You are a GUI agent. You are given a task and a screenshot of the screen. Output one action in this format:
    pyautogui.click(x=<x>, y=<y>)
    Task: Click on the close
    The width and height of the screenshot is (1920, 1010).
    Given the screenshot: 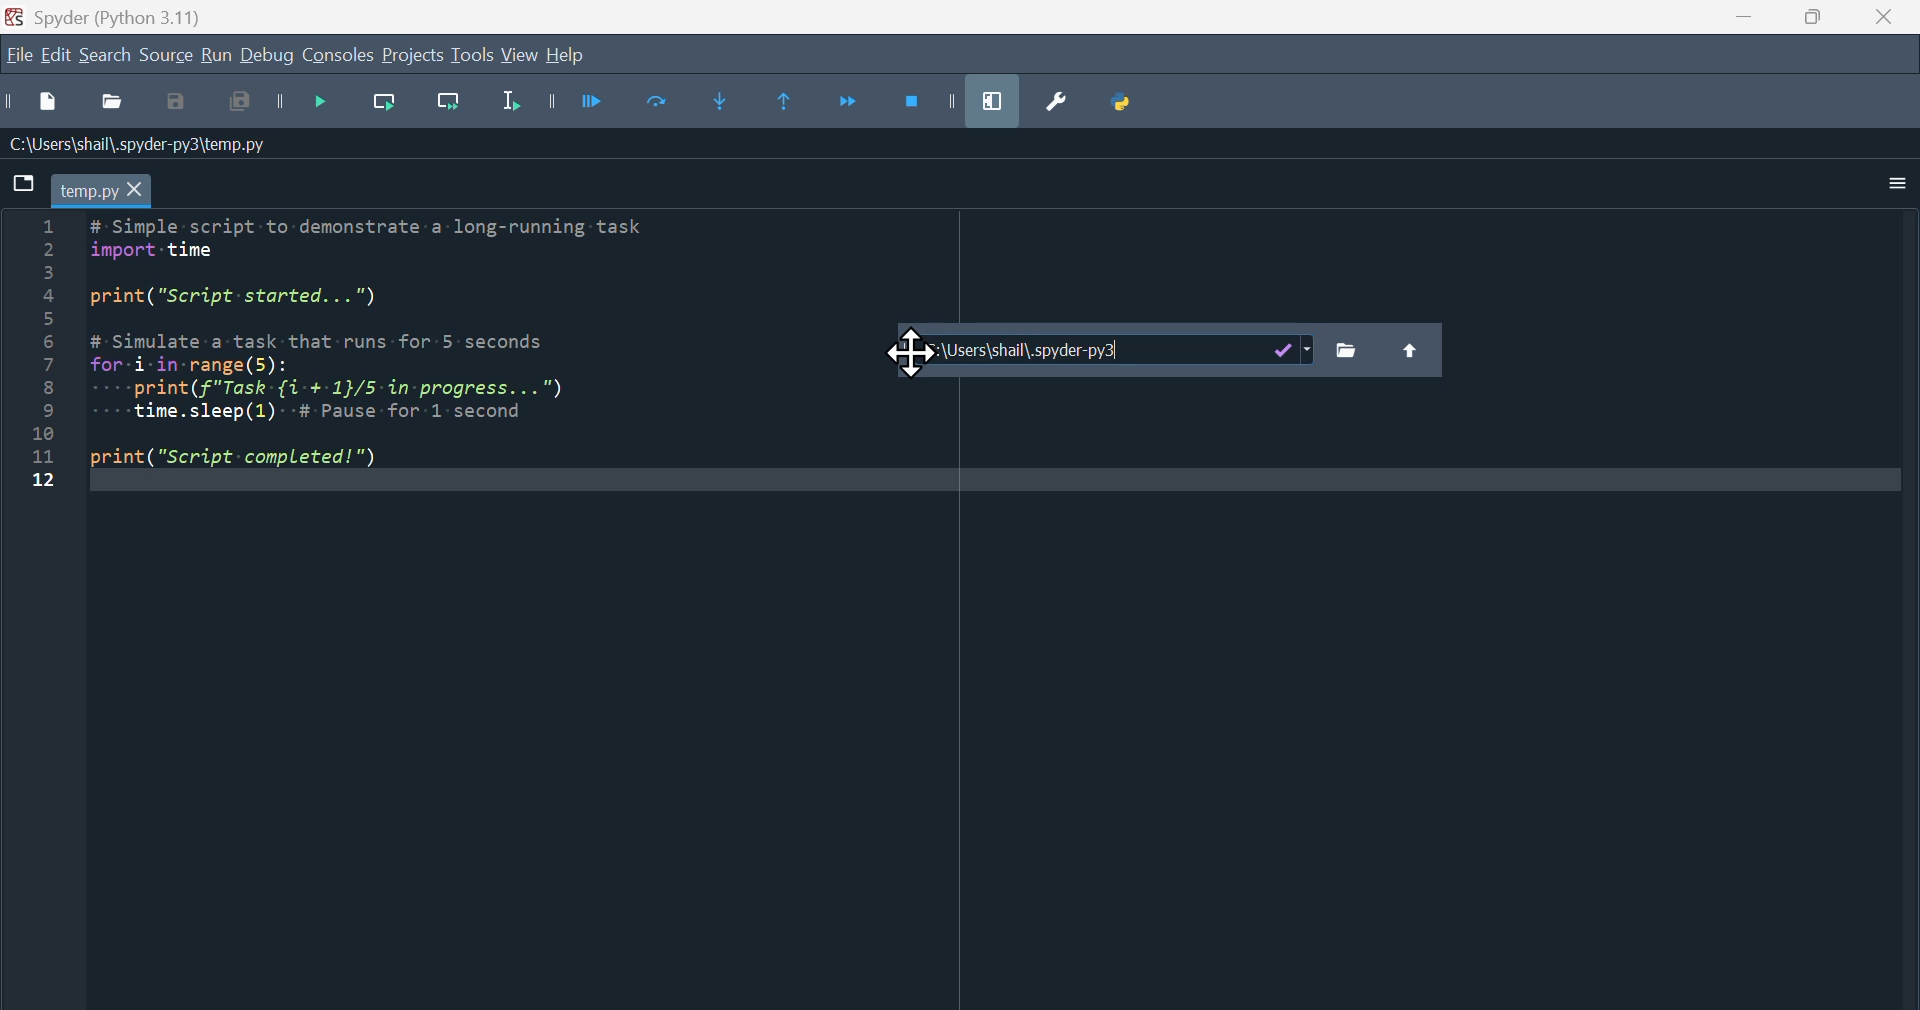 What is the action you would take?
    pyautogui.click(x=1888, y=23)
    